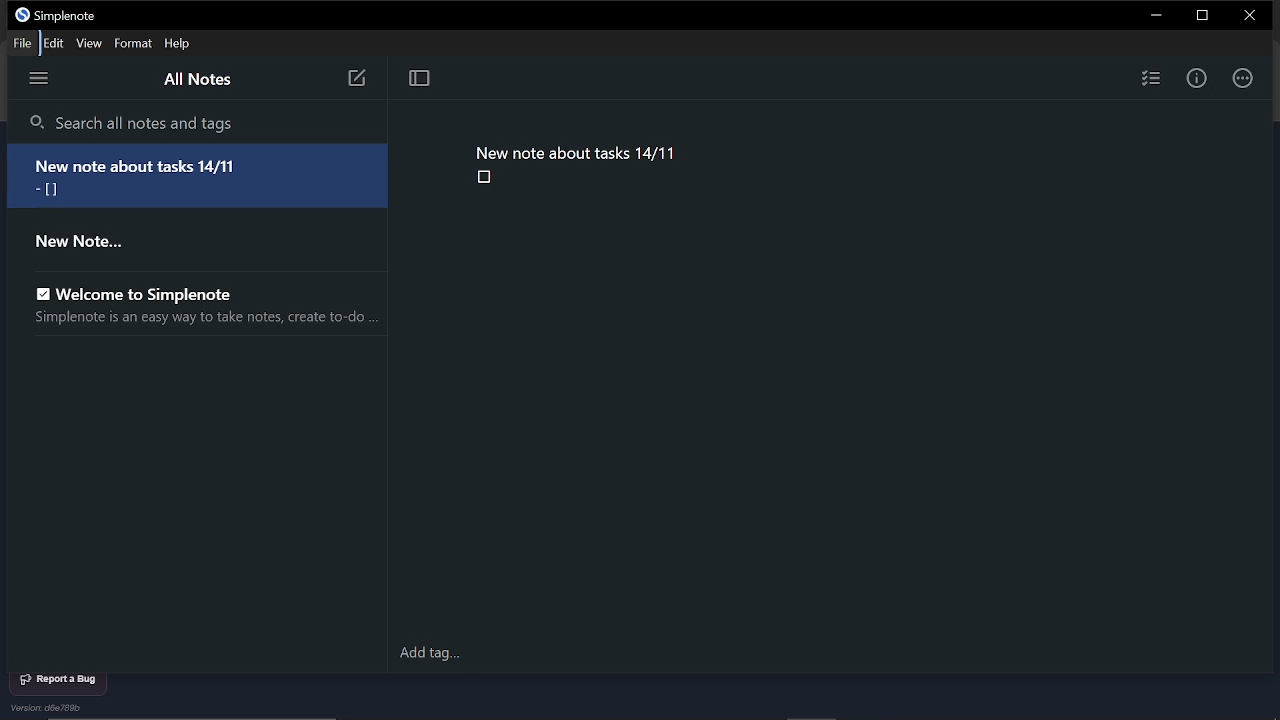  I want to click on All notes, so click(202, 80).